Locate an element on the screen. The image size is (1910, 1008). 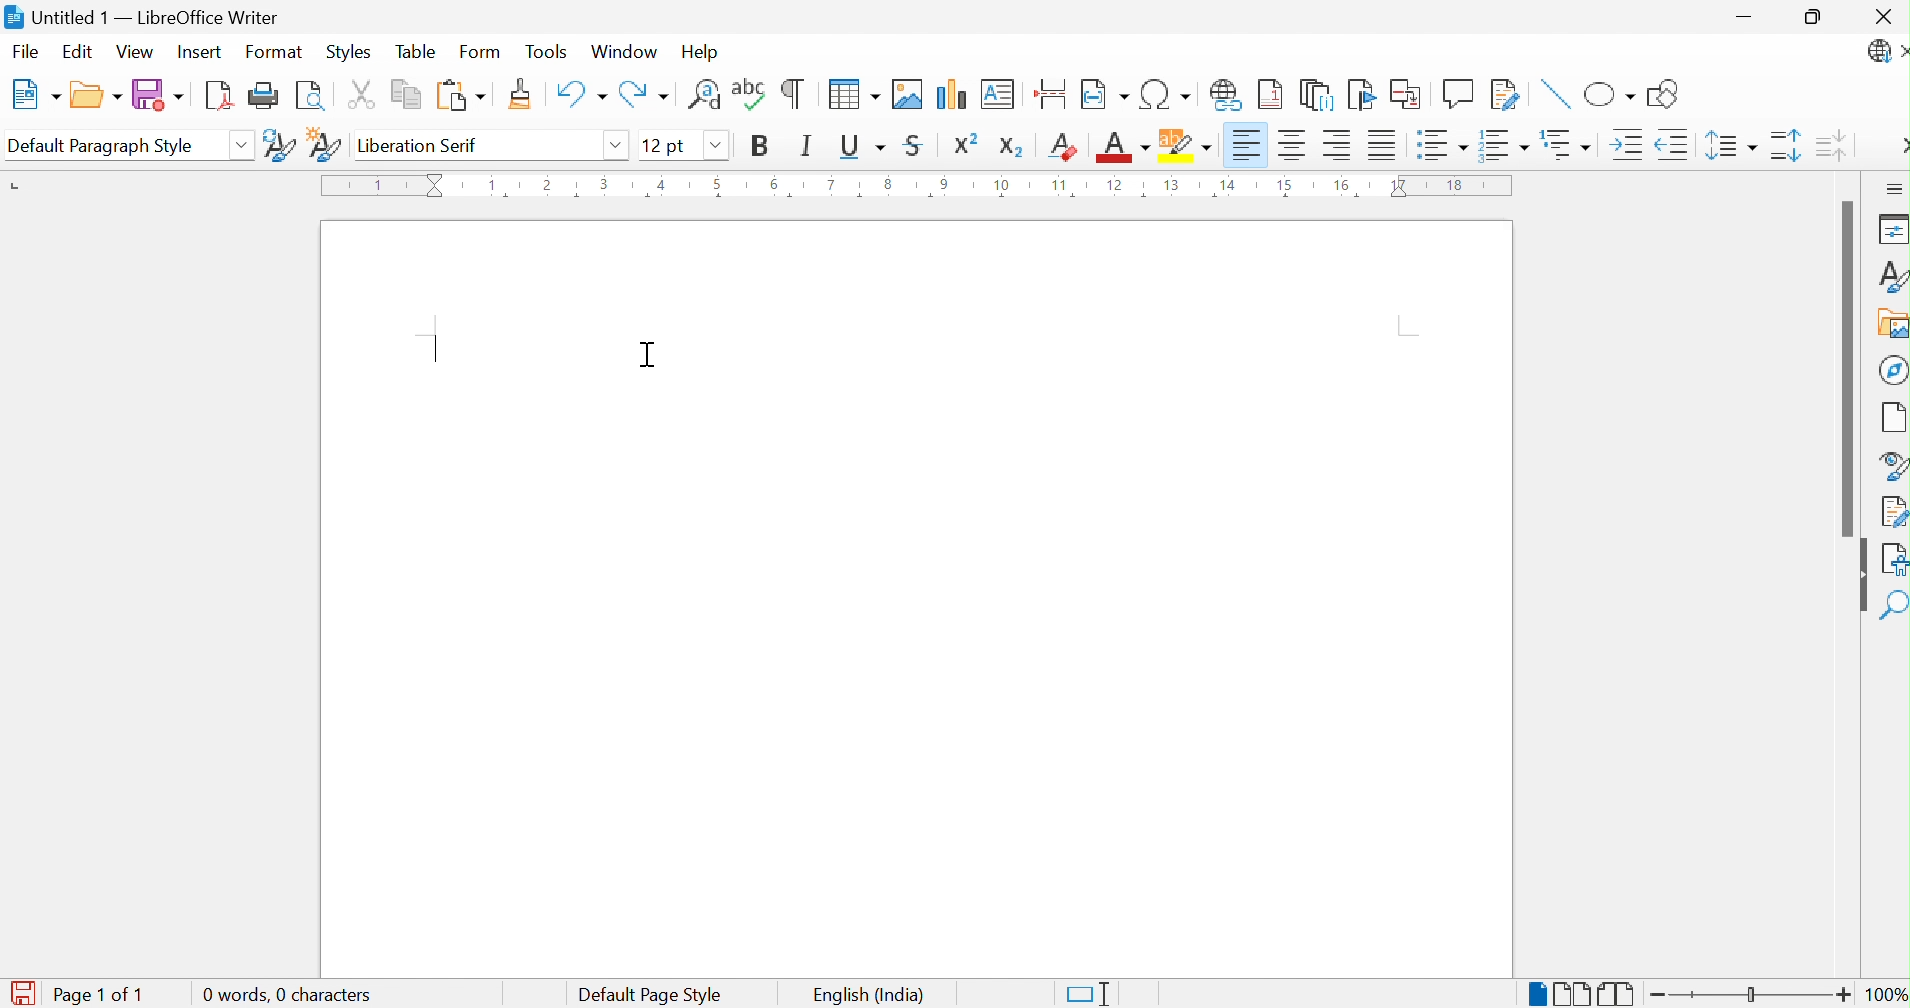
Clear Direct Formatting is located at coordinates (1065, 148).